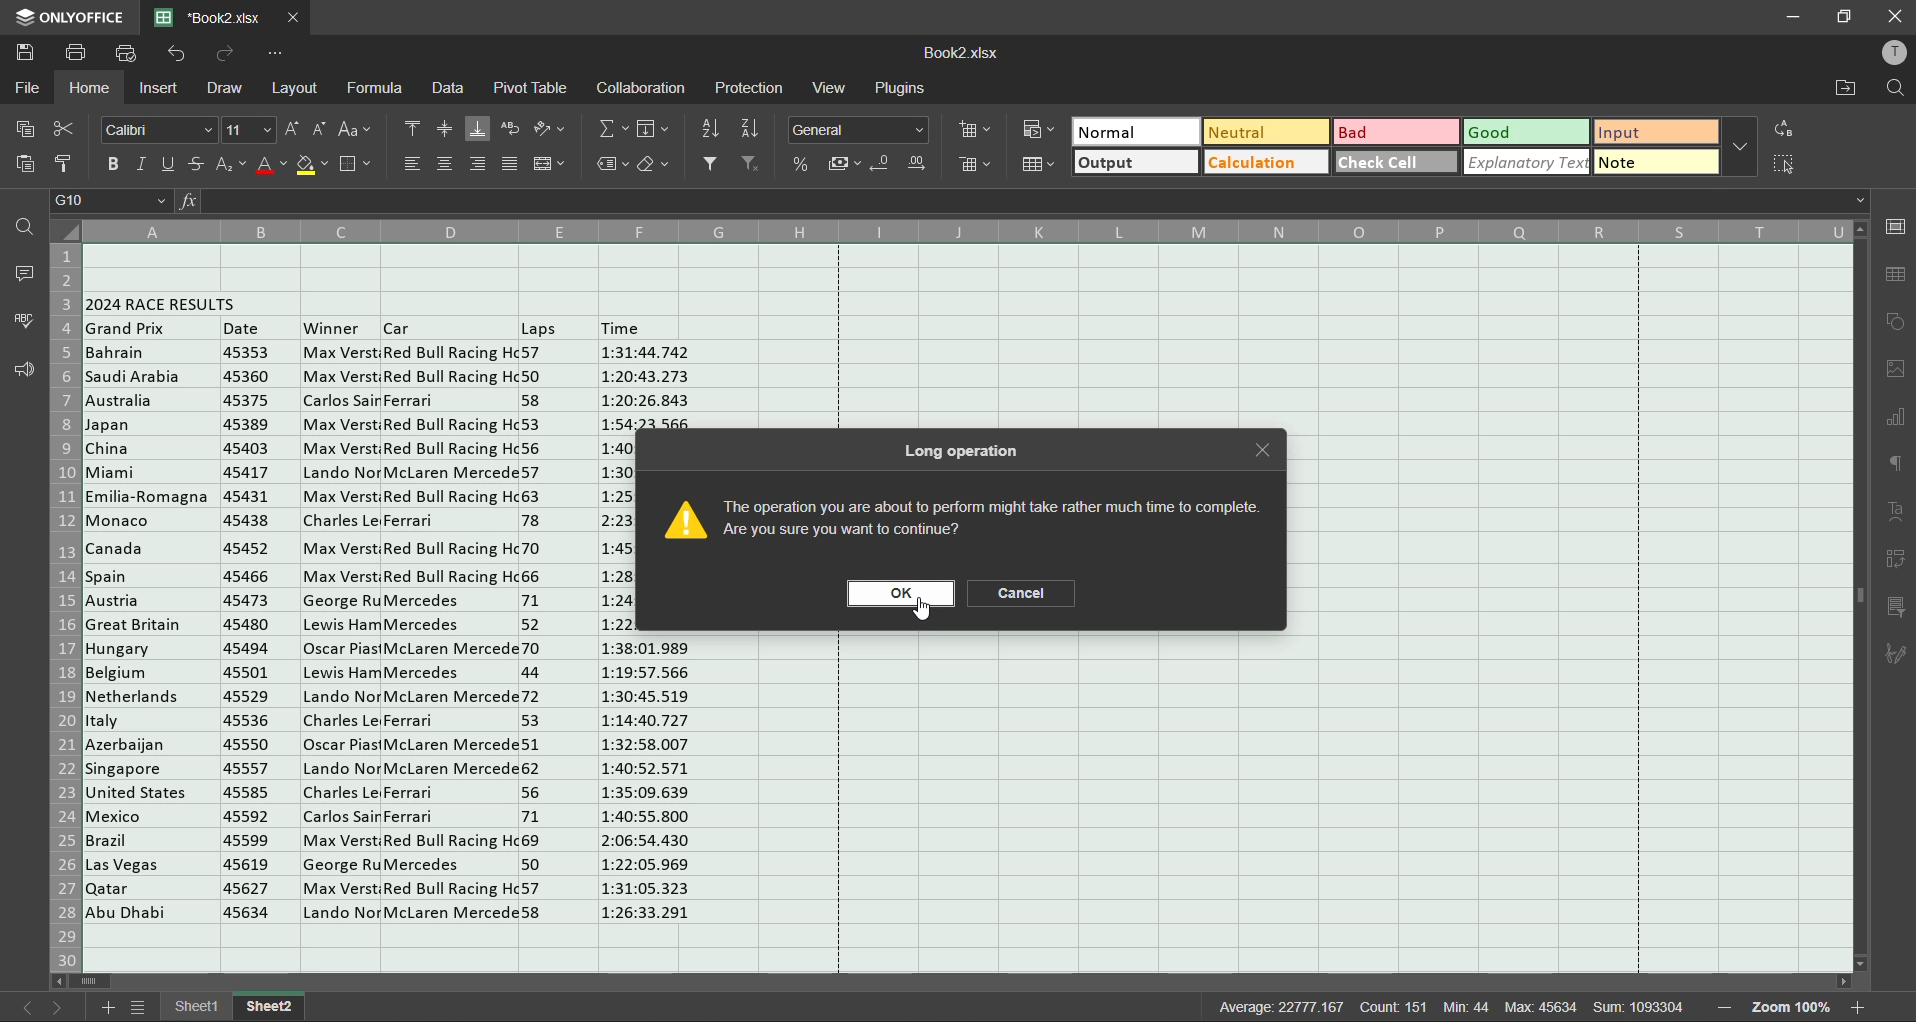 The width and height of the screenshot is (1916, 1022). What do you see at coordinates (1641, 1008) in the screenshot?
I see `sum` at bounding box center [1641, 1008].